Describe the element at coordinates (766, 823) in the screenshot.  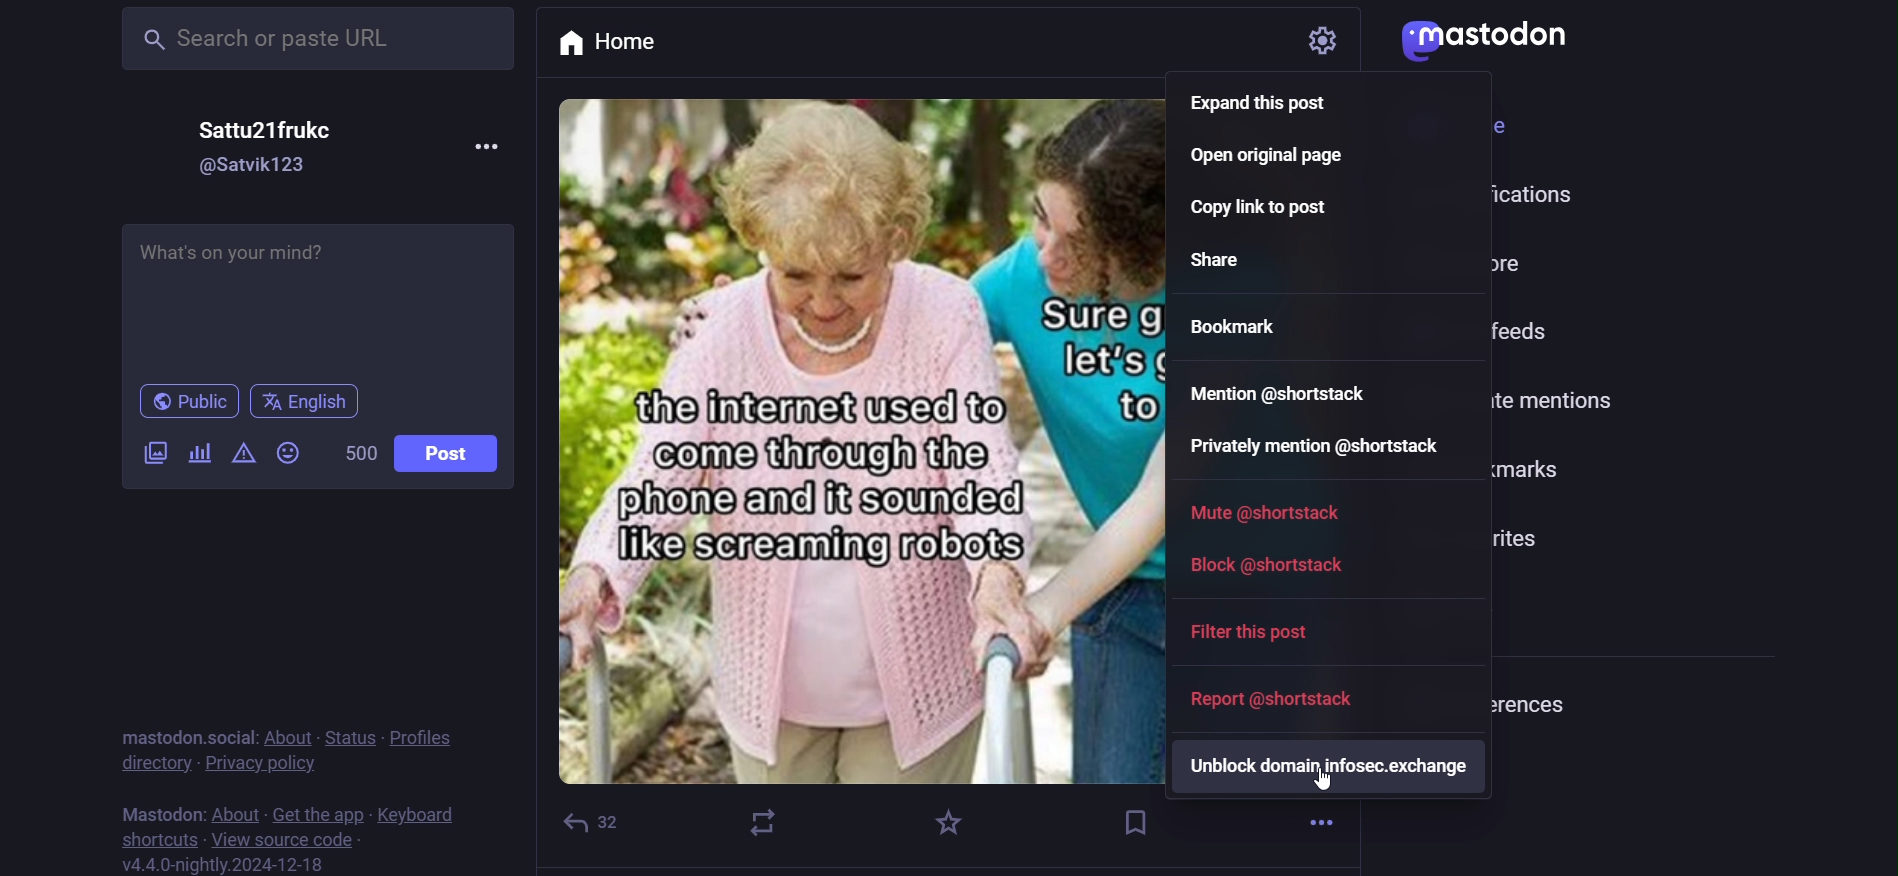
I see `boost` at that location.